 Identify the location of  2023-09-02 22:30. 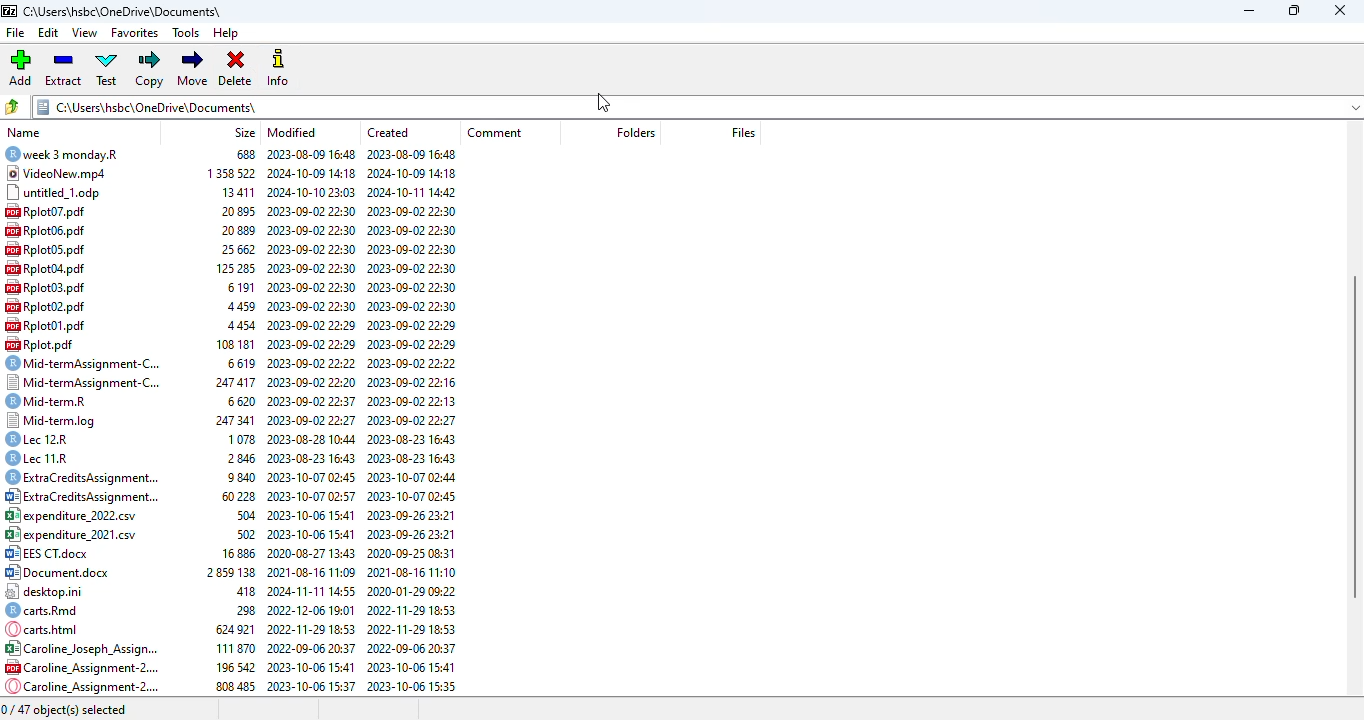
(415, 305).